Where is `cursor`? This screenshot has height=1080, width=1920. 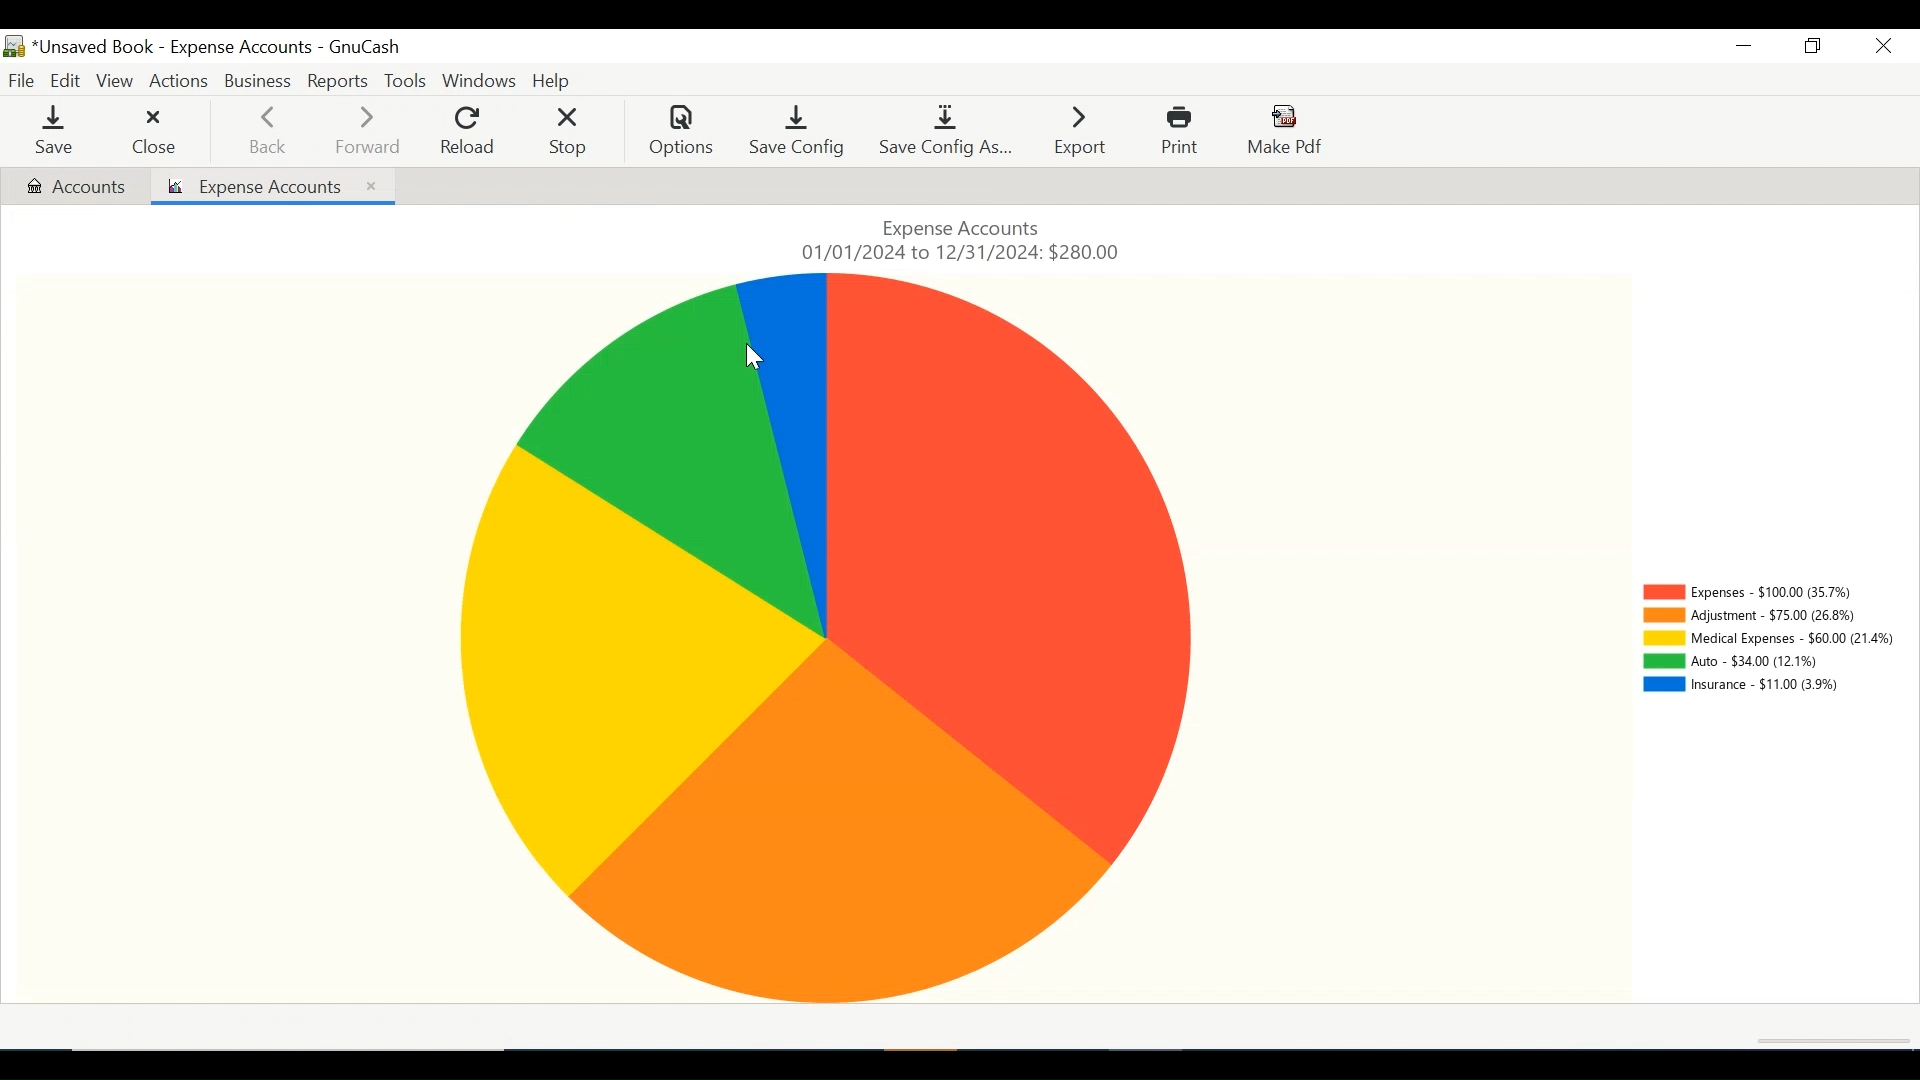 cursor is located at coordinates (755, 358).